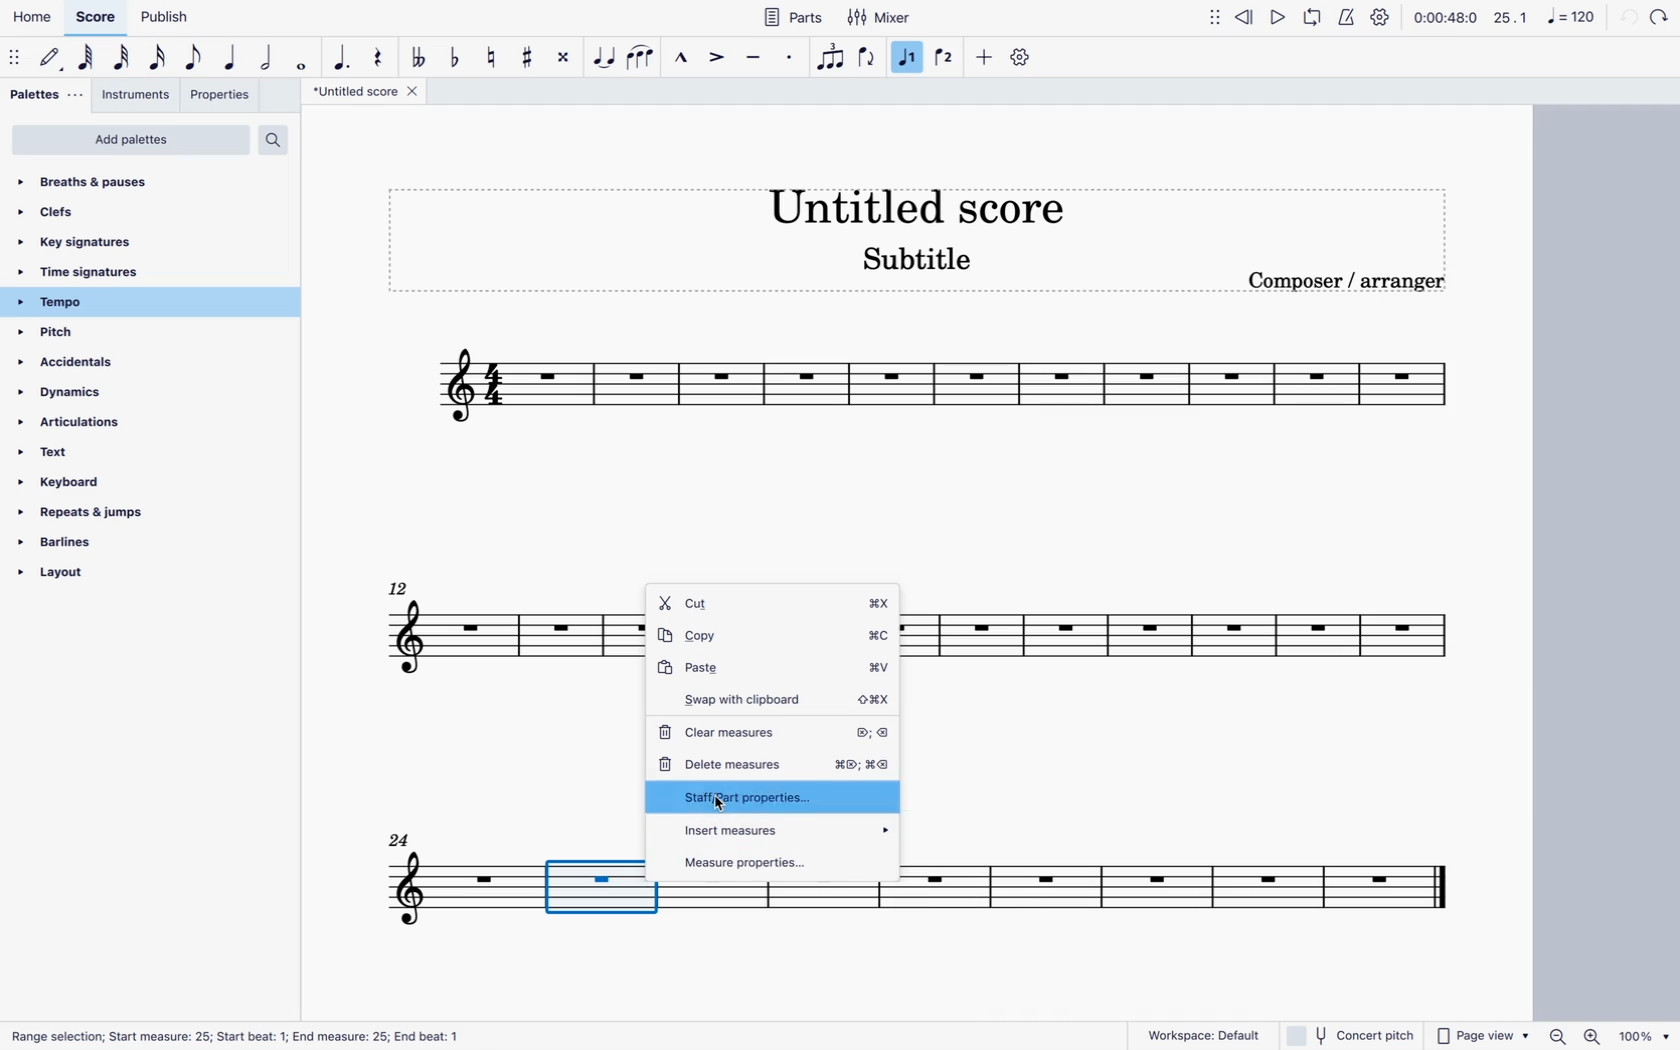  I want to click on pitch, so click(79, 334).